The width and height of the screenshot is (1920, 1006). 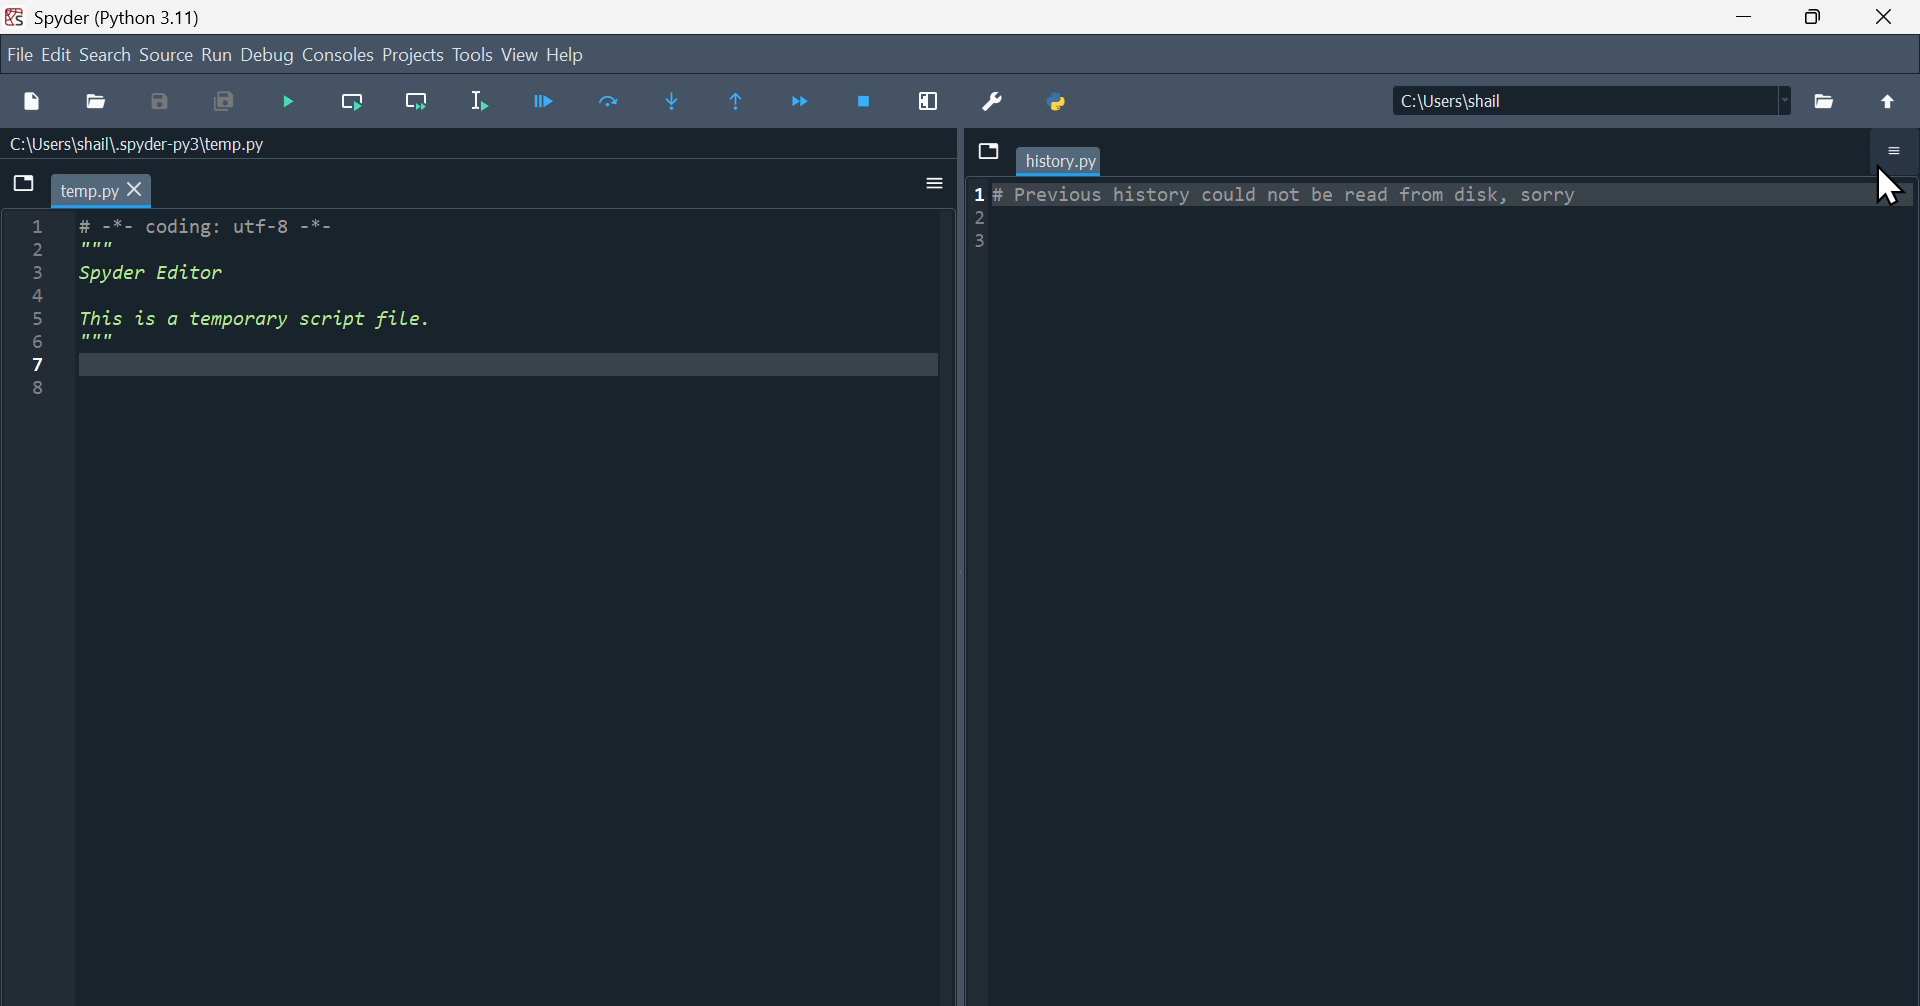 What do you see at coordinates (354, 103) in the screenshot?
I see `Run current line` at bounding box center [354, 103].